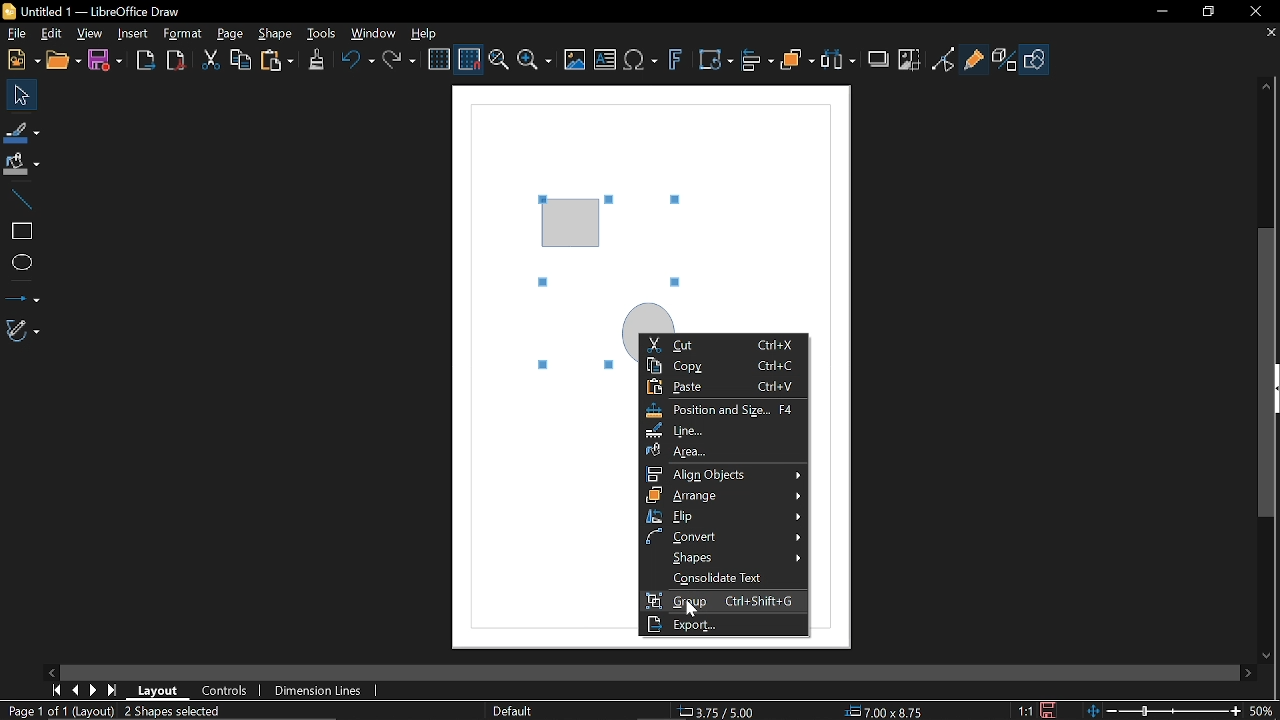 This screenshot has width=1280, height=720. I want to click on side scroll bar, so click(636, 672).